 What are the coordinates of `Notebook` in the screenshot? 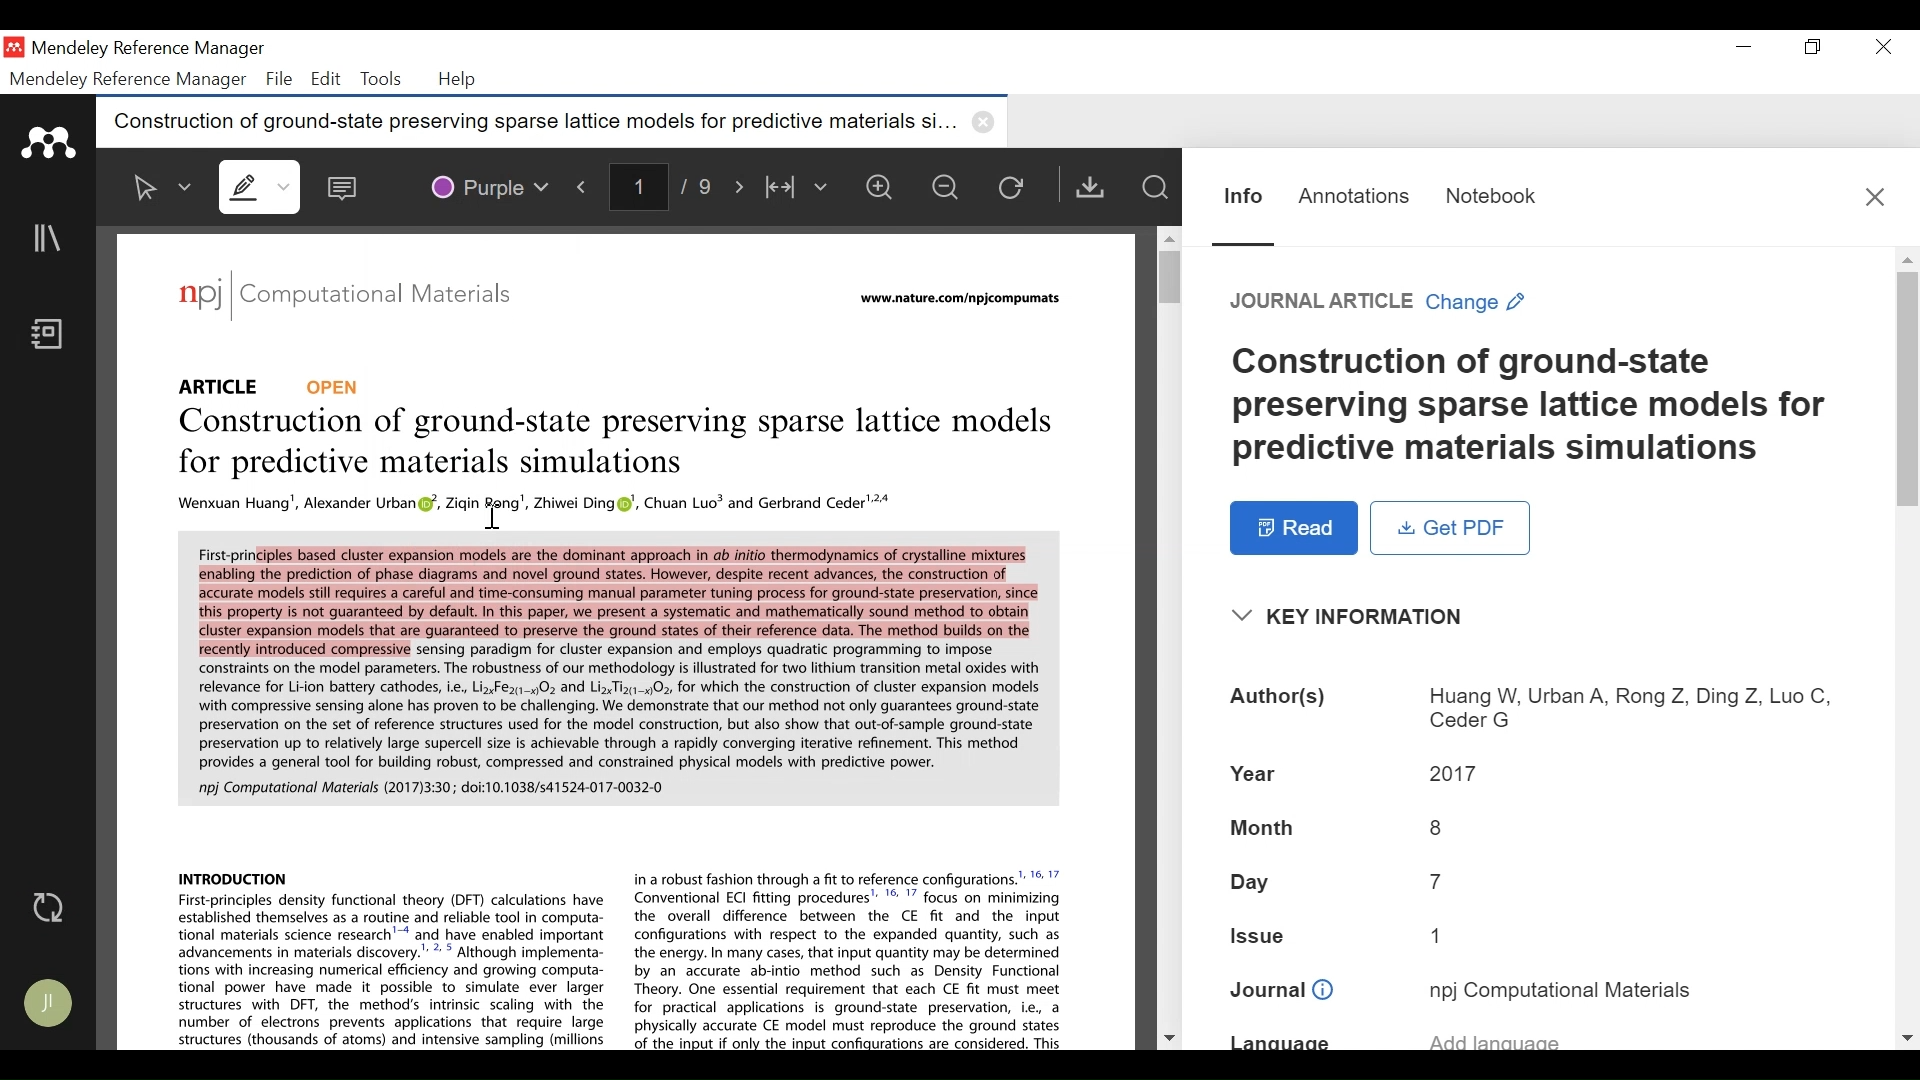 It's located at (50, 336).